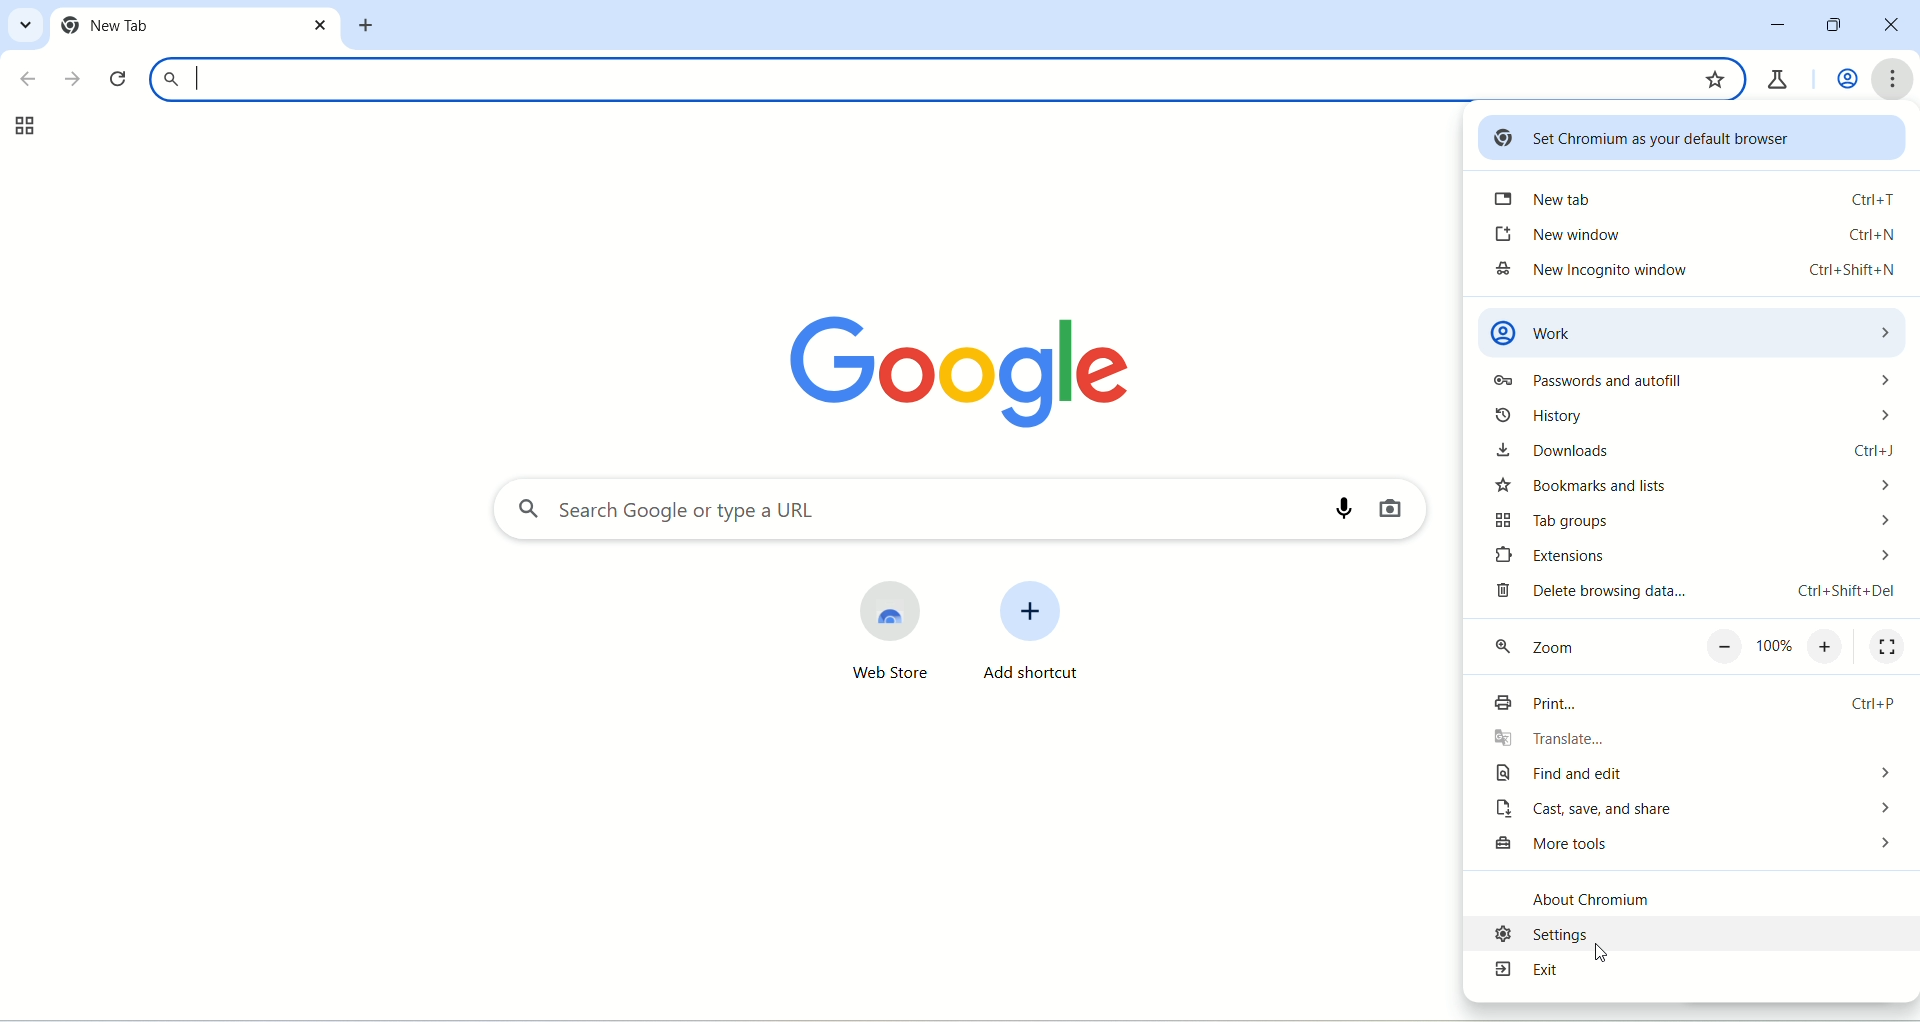  What do you see at coordinates (1401, 511) in the screenshot?
I see `search by camera` at bounding box center [1401, 511].